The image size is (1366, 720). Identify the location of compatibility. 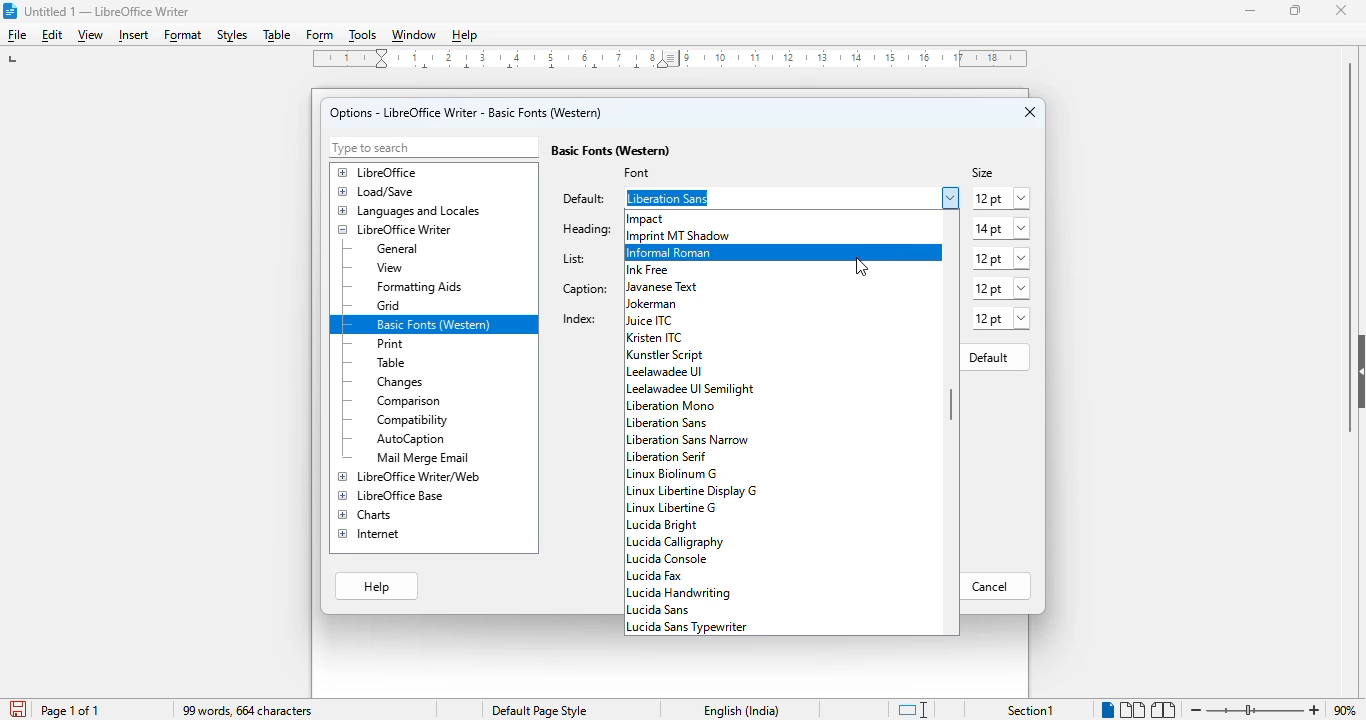
(413, 421).